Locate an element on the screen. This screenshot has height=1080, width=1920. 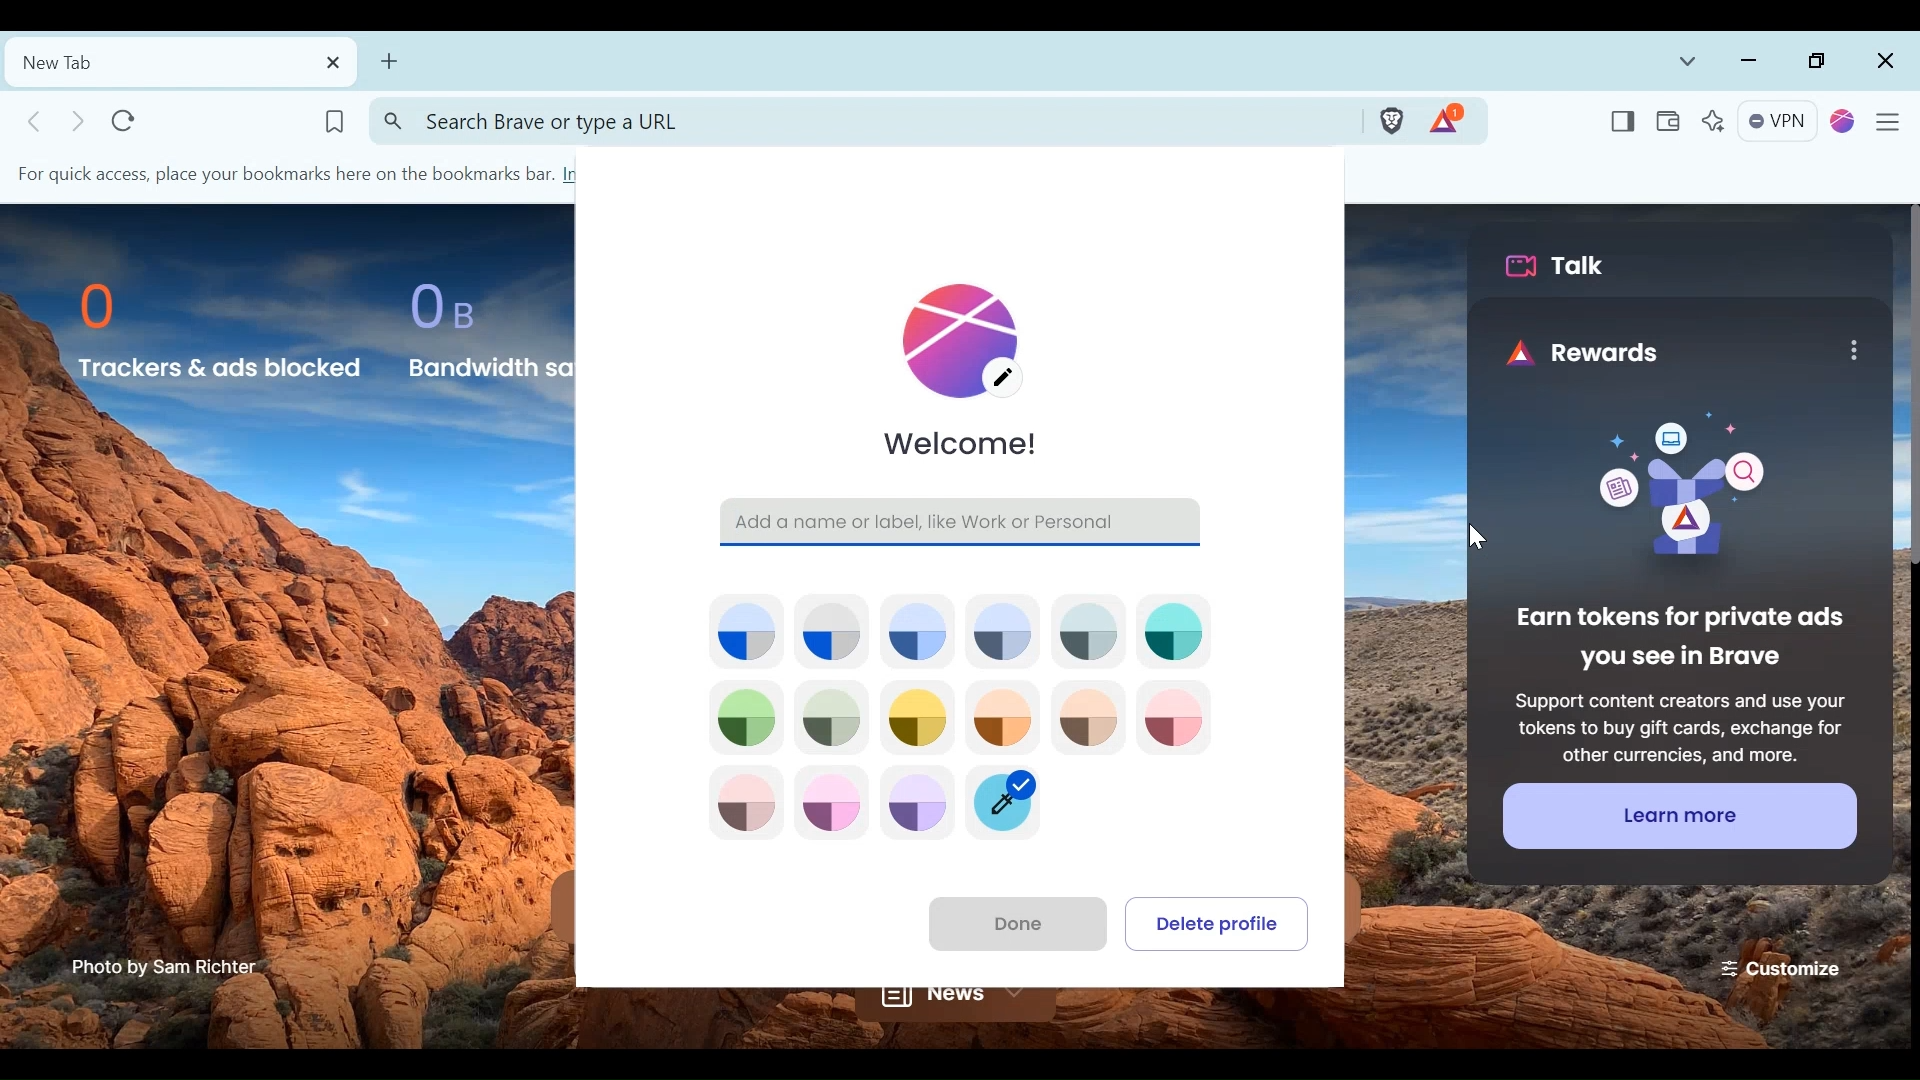
Marker is located at coordinates (1013, 802).